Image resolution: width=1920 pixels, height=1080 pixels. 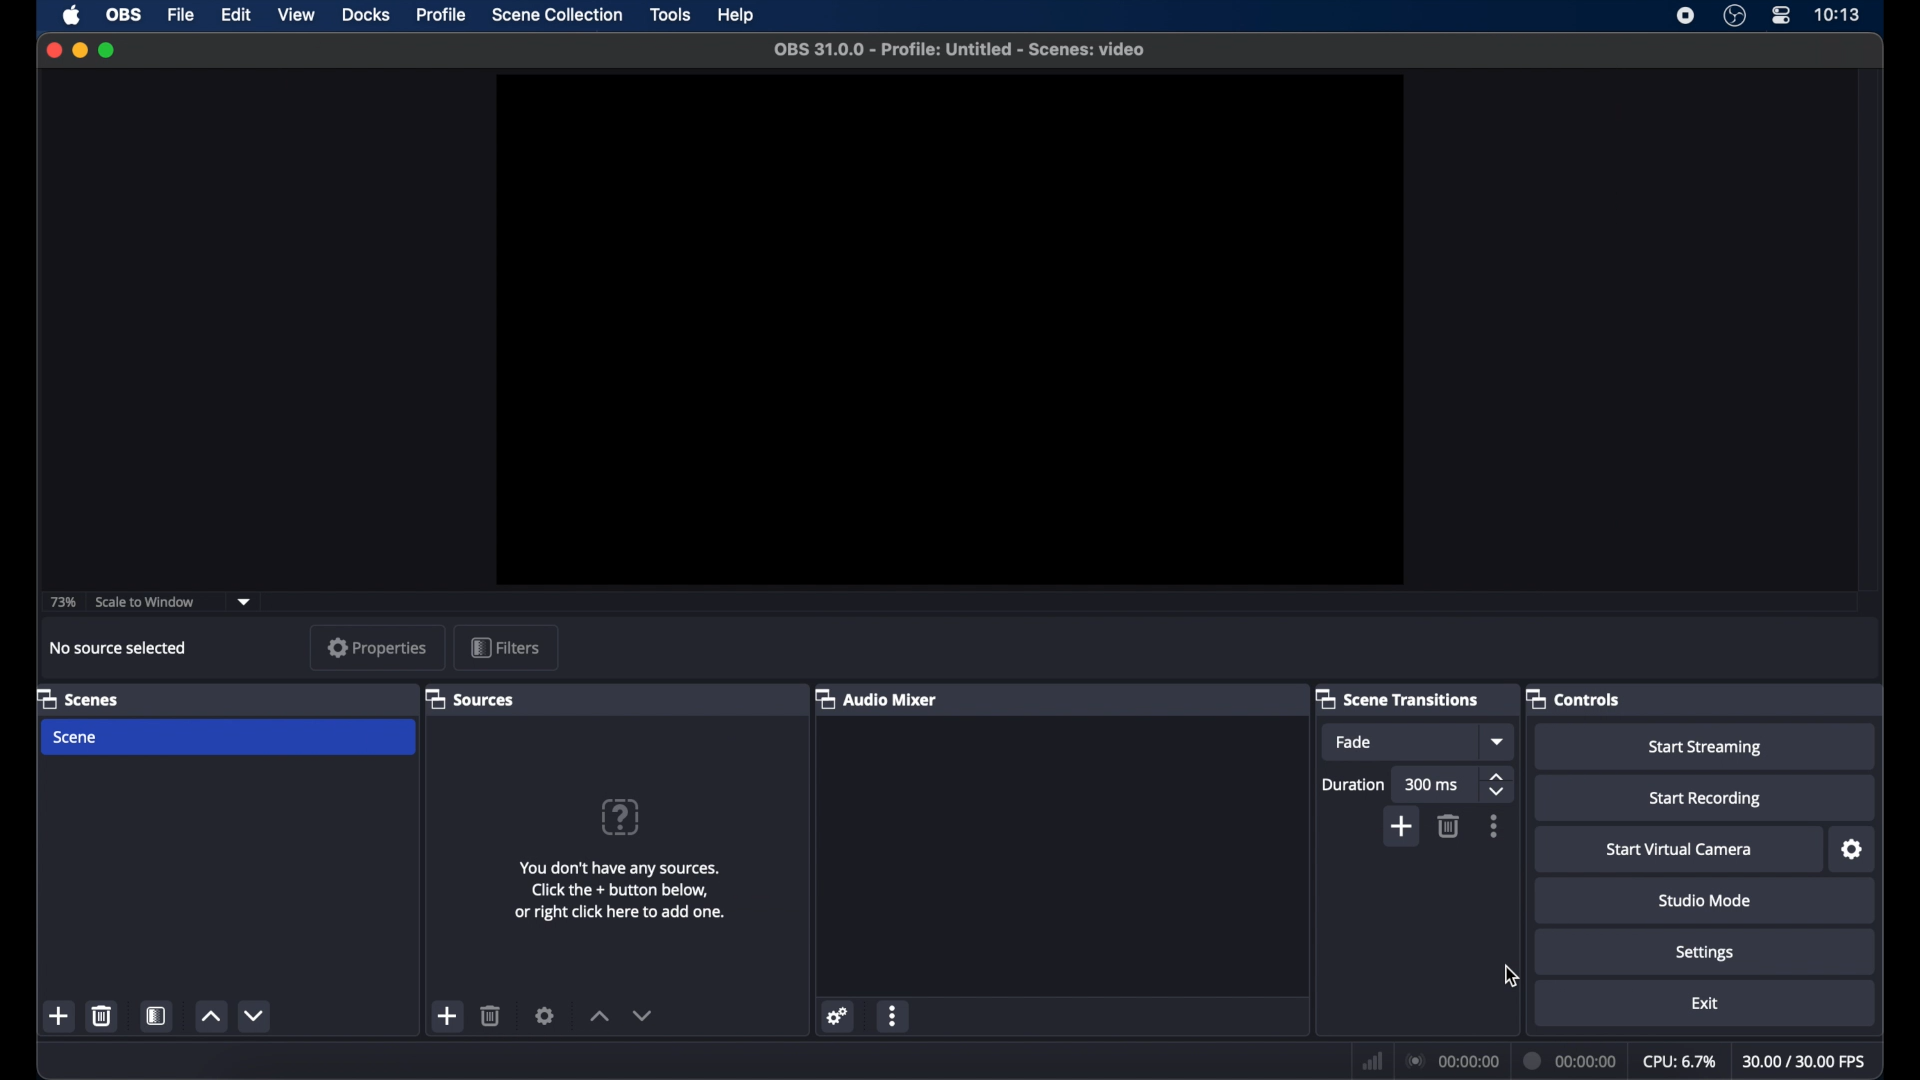 What do you see at coordinates (443, 15) in the screenshot?
I see `profile` at bounding box center [443, 15].